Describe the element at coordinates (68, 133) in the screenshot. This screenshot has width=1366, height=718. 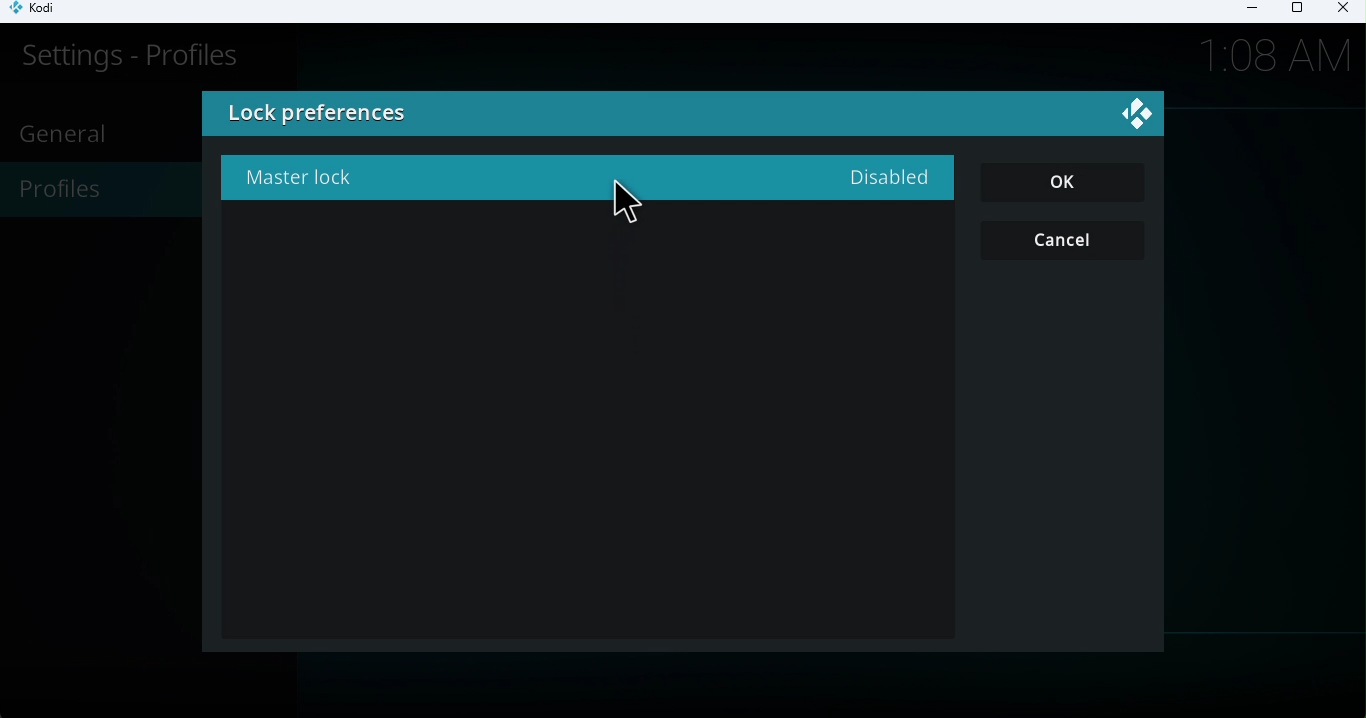
I see `General` at that location.